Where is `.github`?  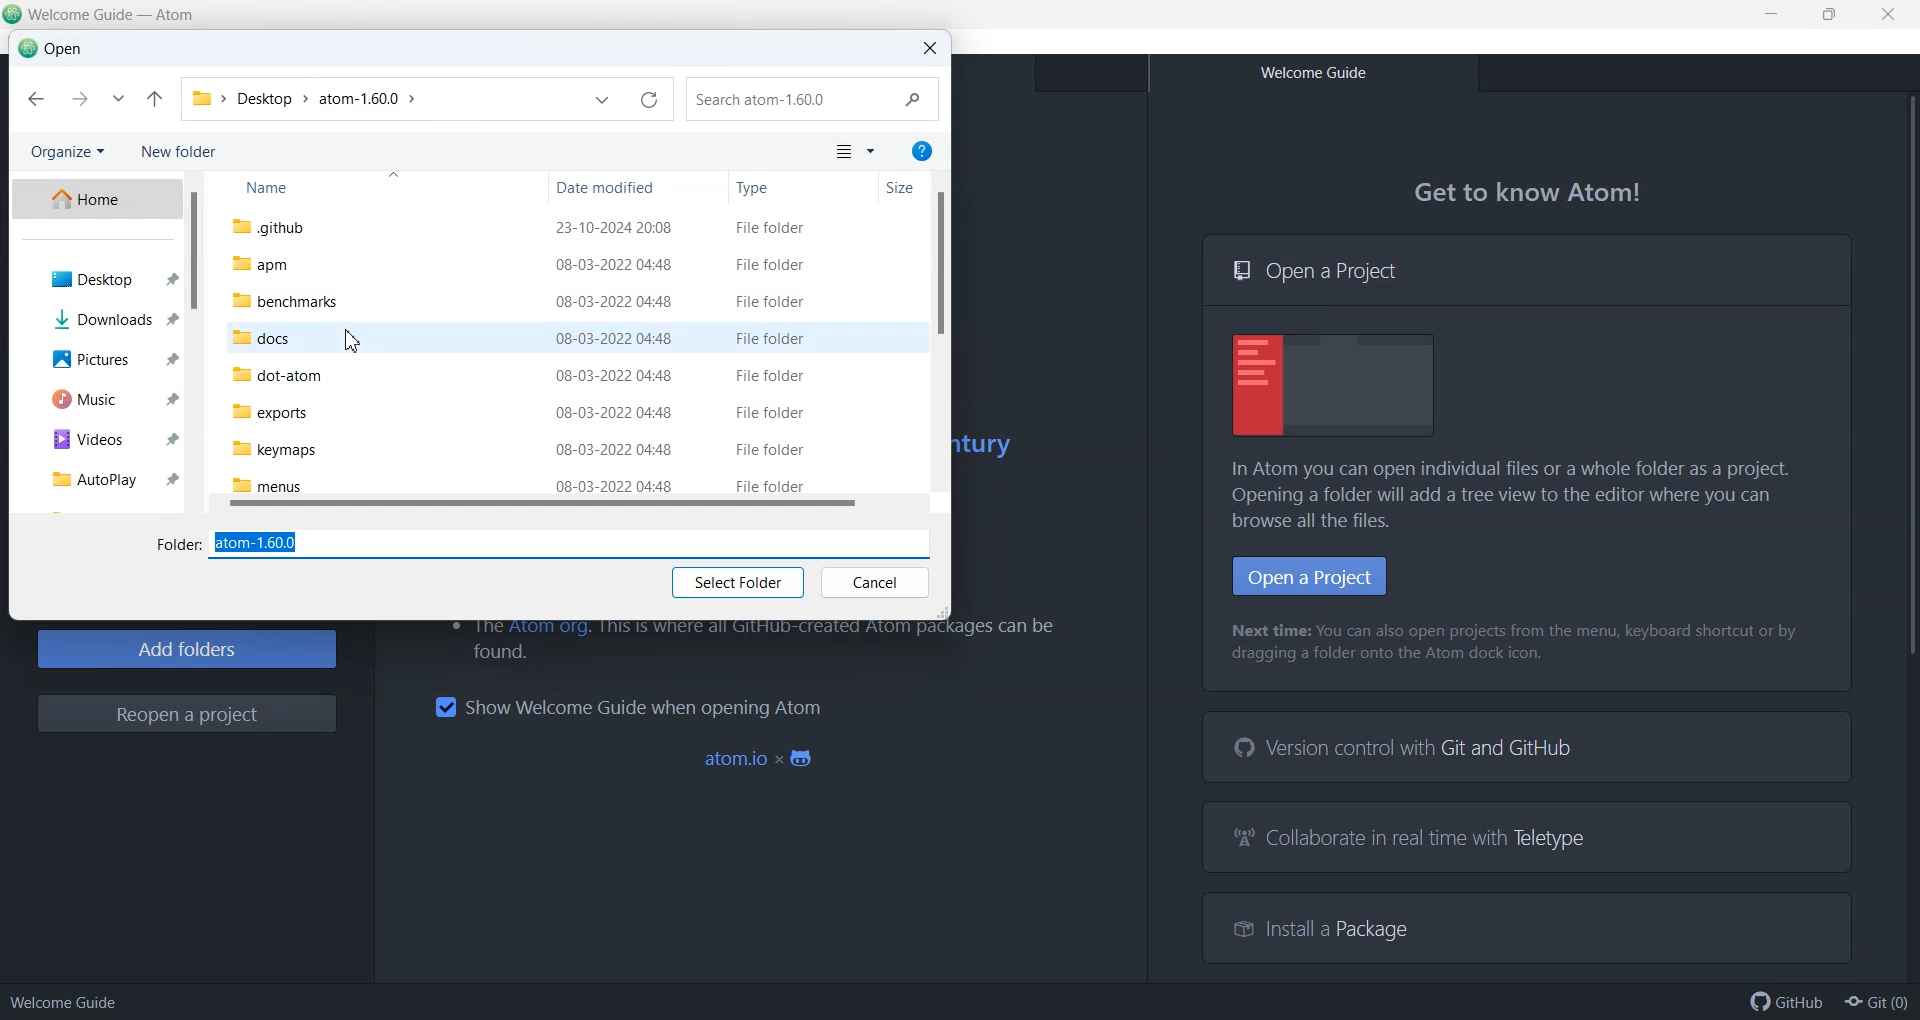 .github is located at coordinates (268, 227).